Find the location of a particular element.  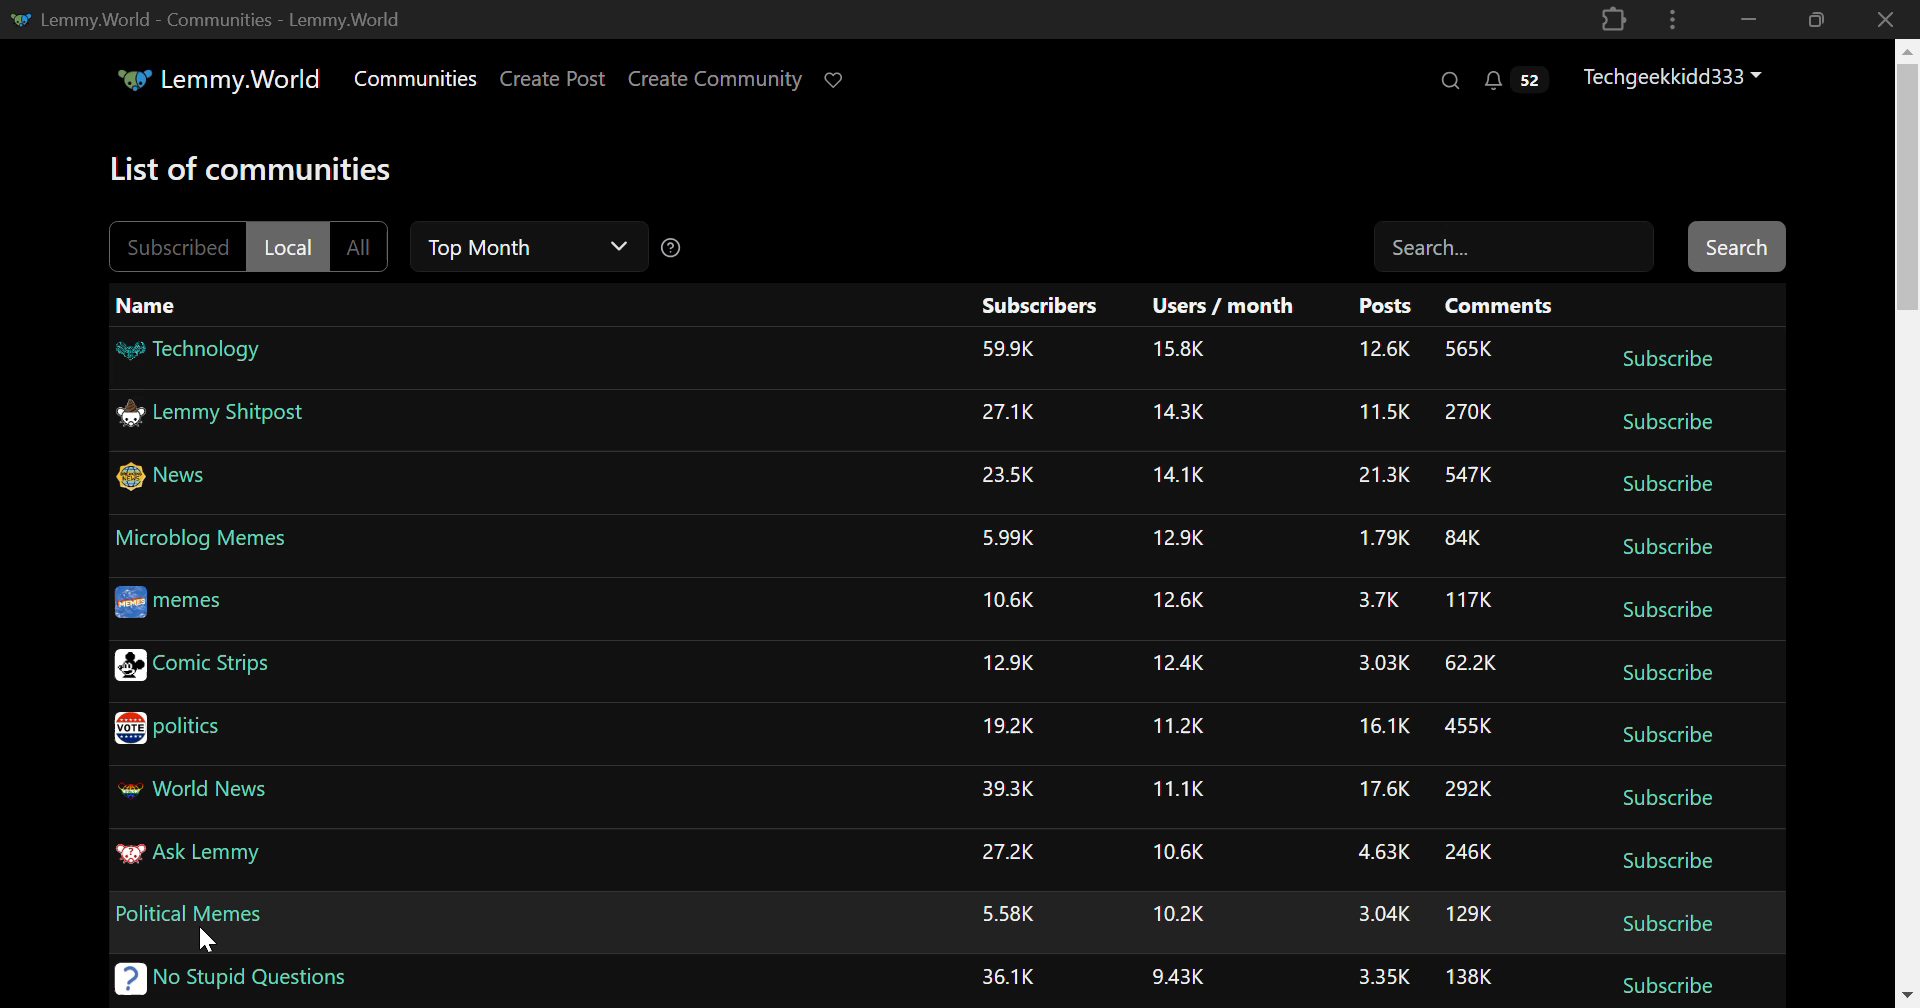

Vertical Scroll Bar is located at coordinates (1906, 527).